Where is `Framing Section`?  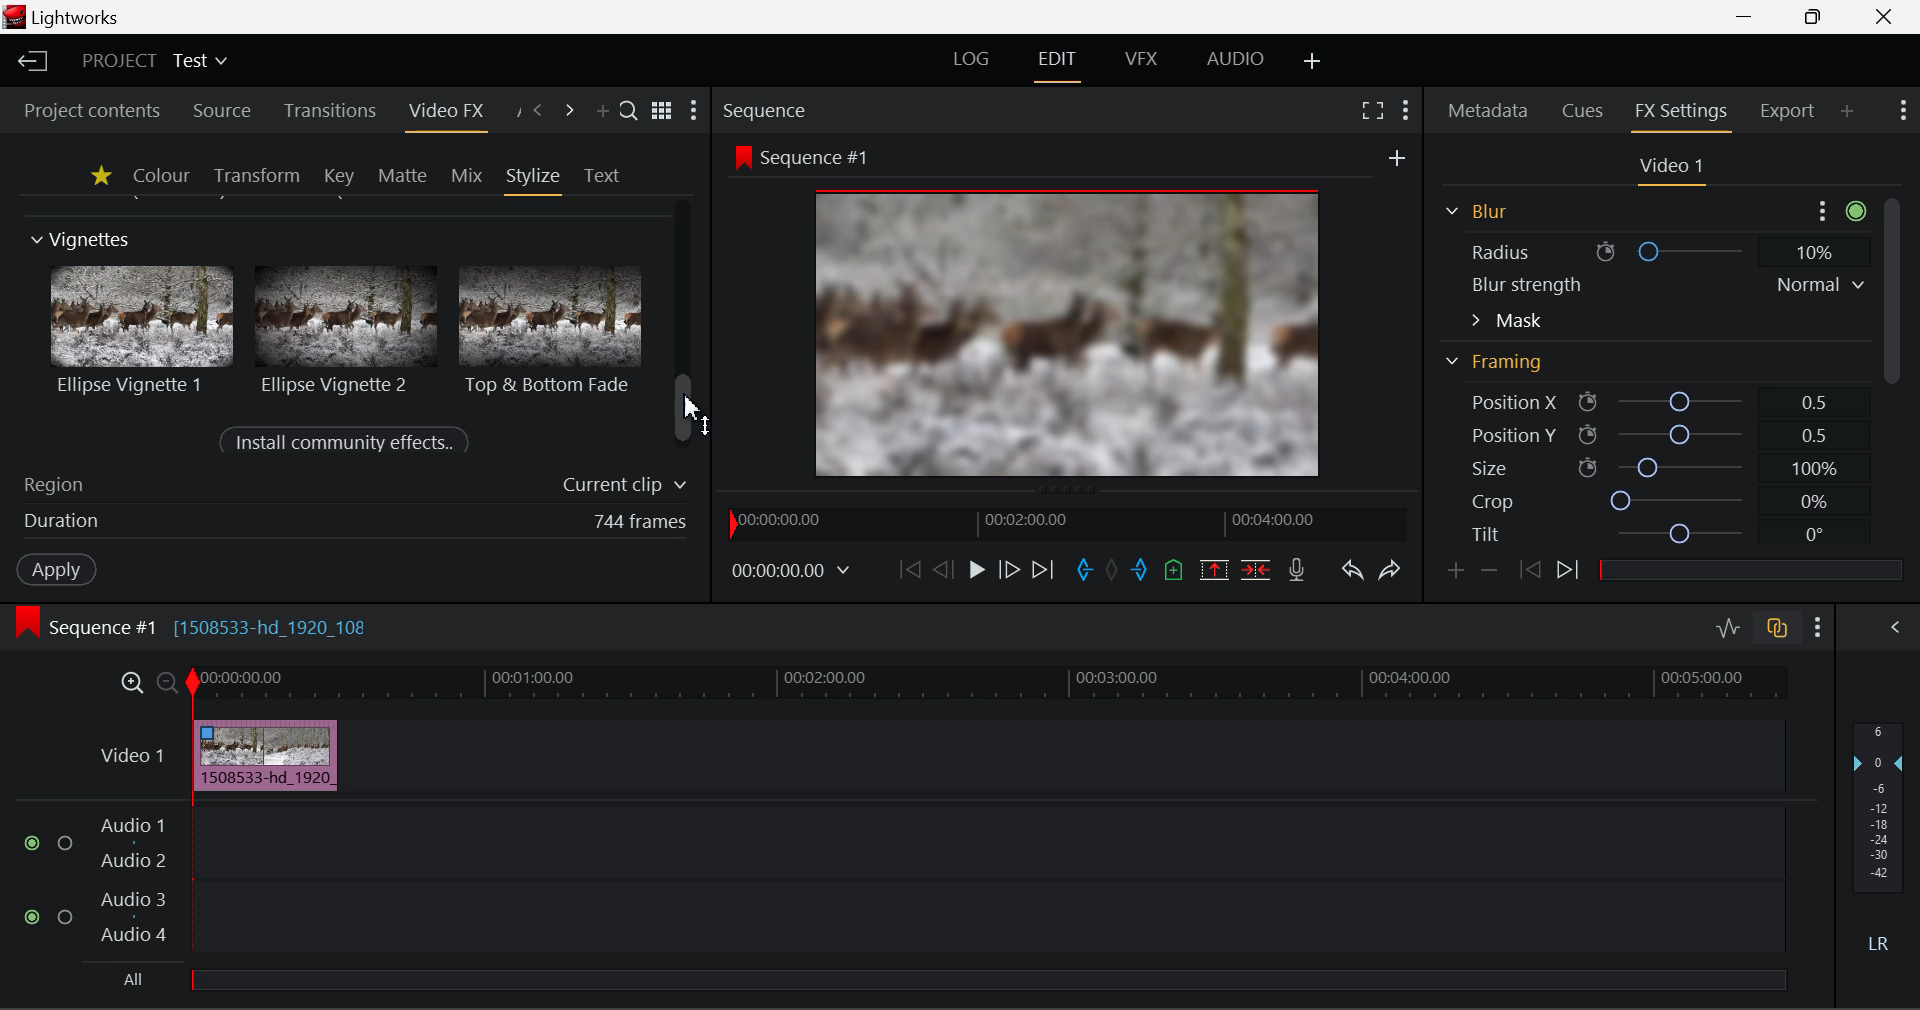
Framing Section is located at coordinates (1501, 369).